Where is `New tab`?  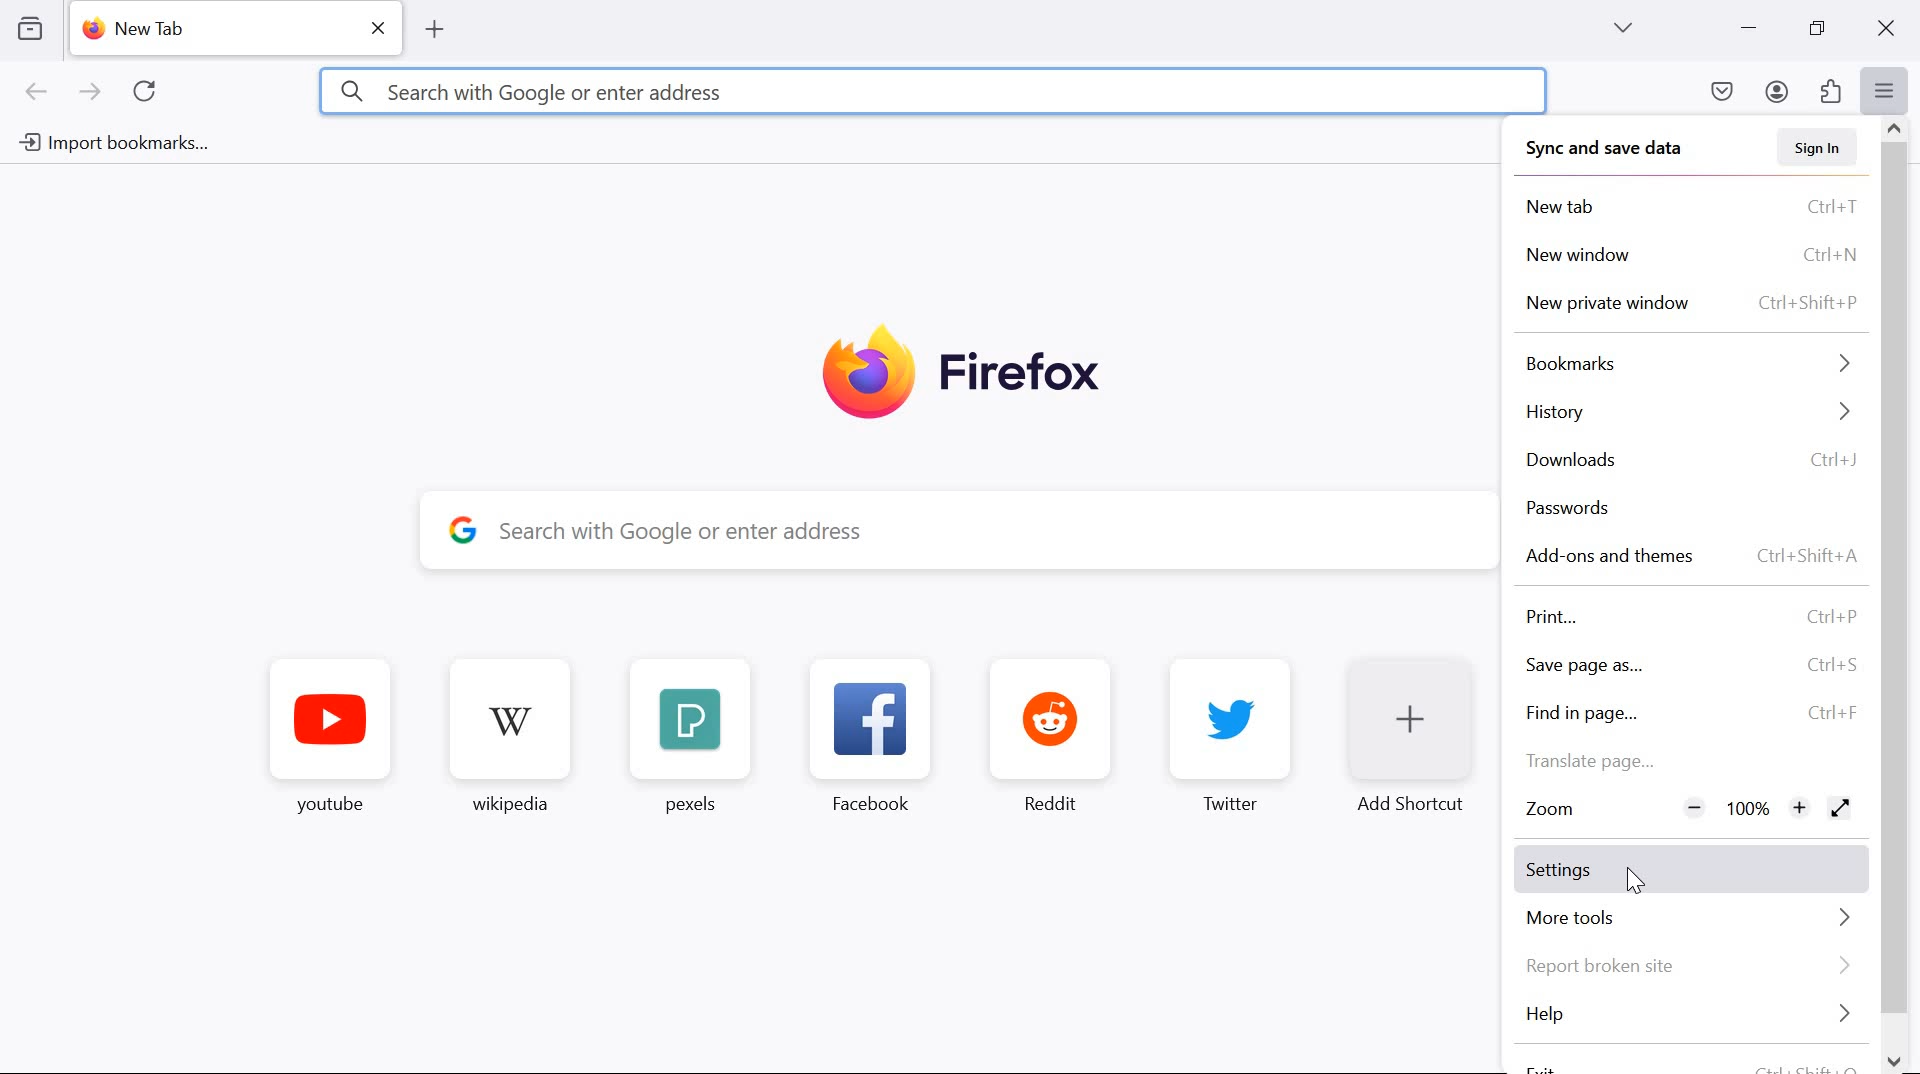 New tab is located at coordinates (1690, 210).